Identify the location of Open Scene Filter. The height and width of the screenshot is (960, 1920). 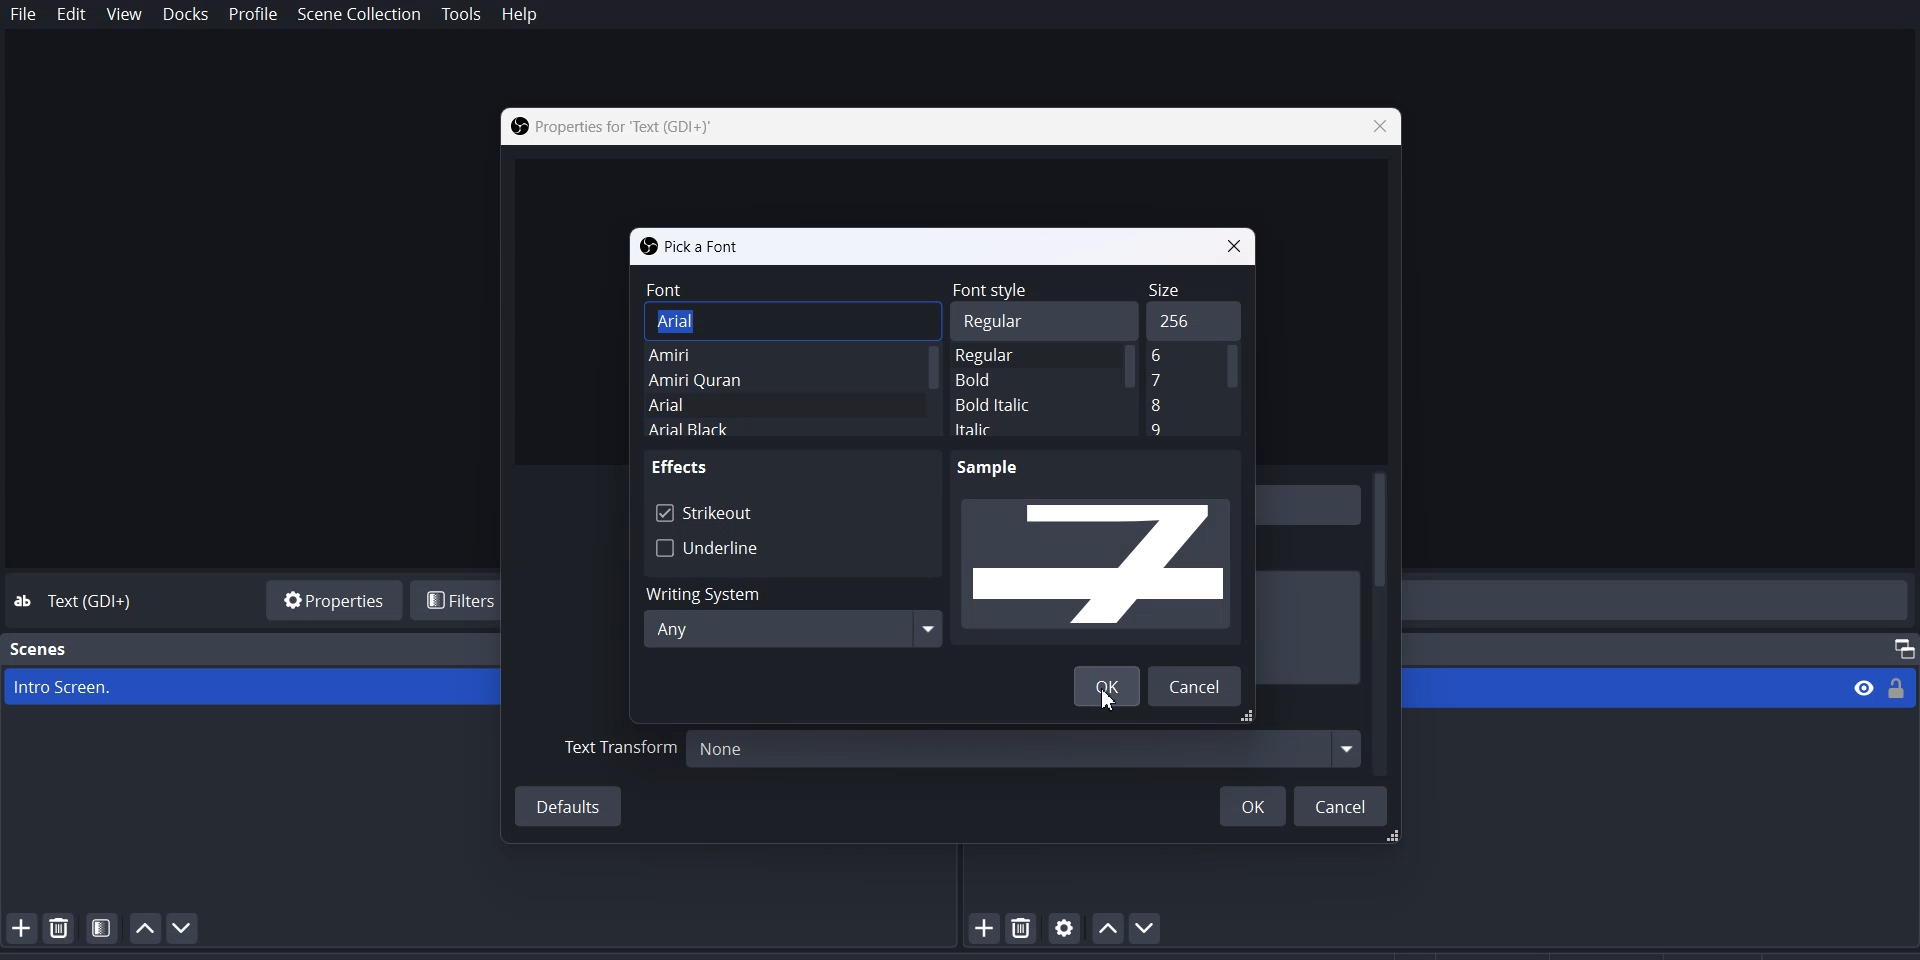
(102, 927).